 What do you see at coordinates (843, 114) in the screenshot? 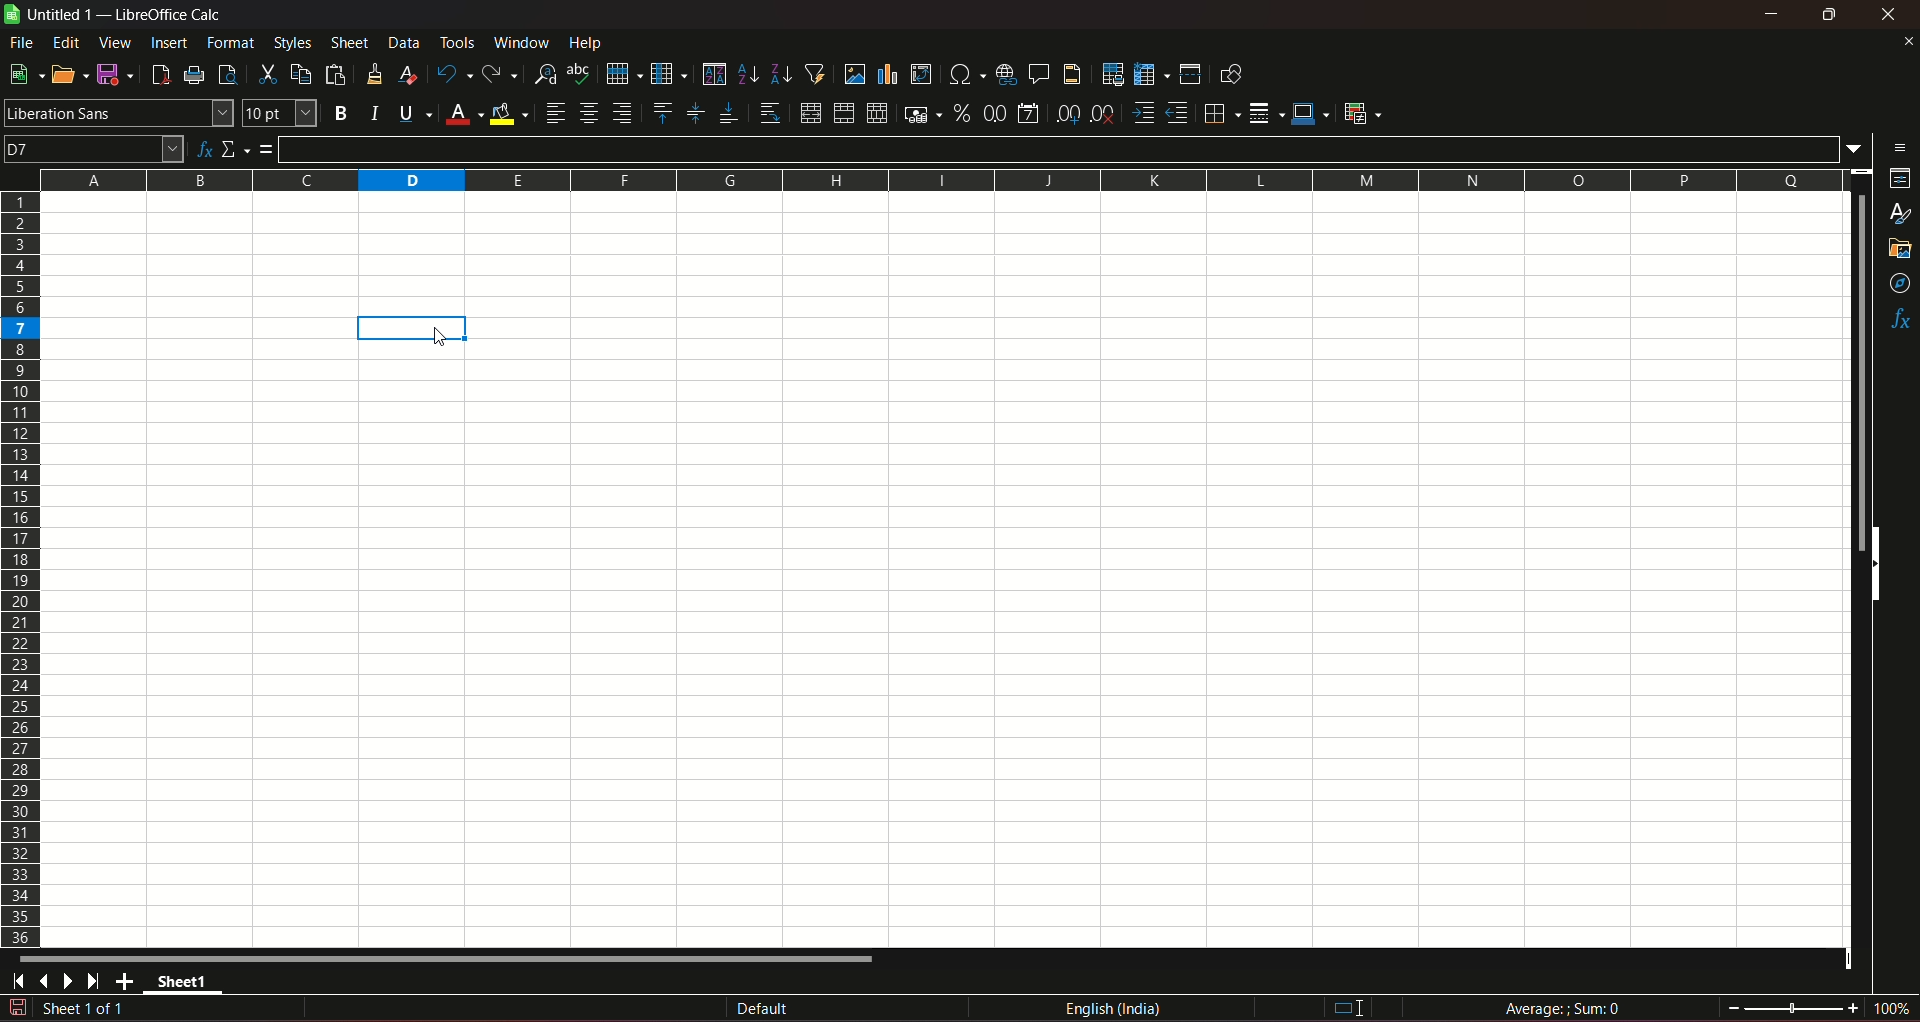
I see `merge` at bounding box center [843, 114].